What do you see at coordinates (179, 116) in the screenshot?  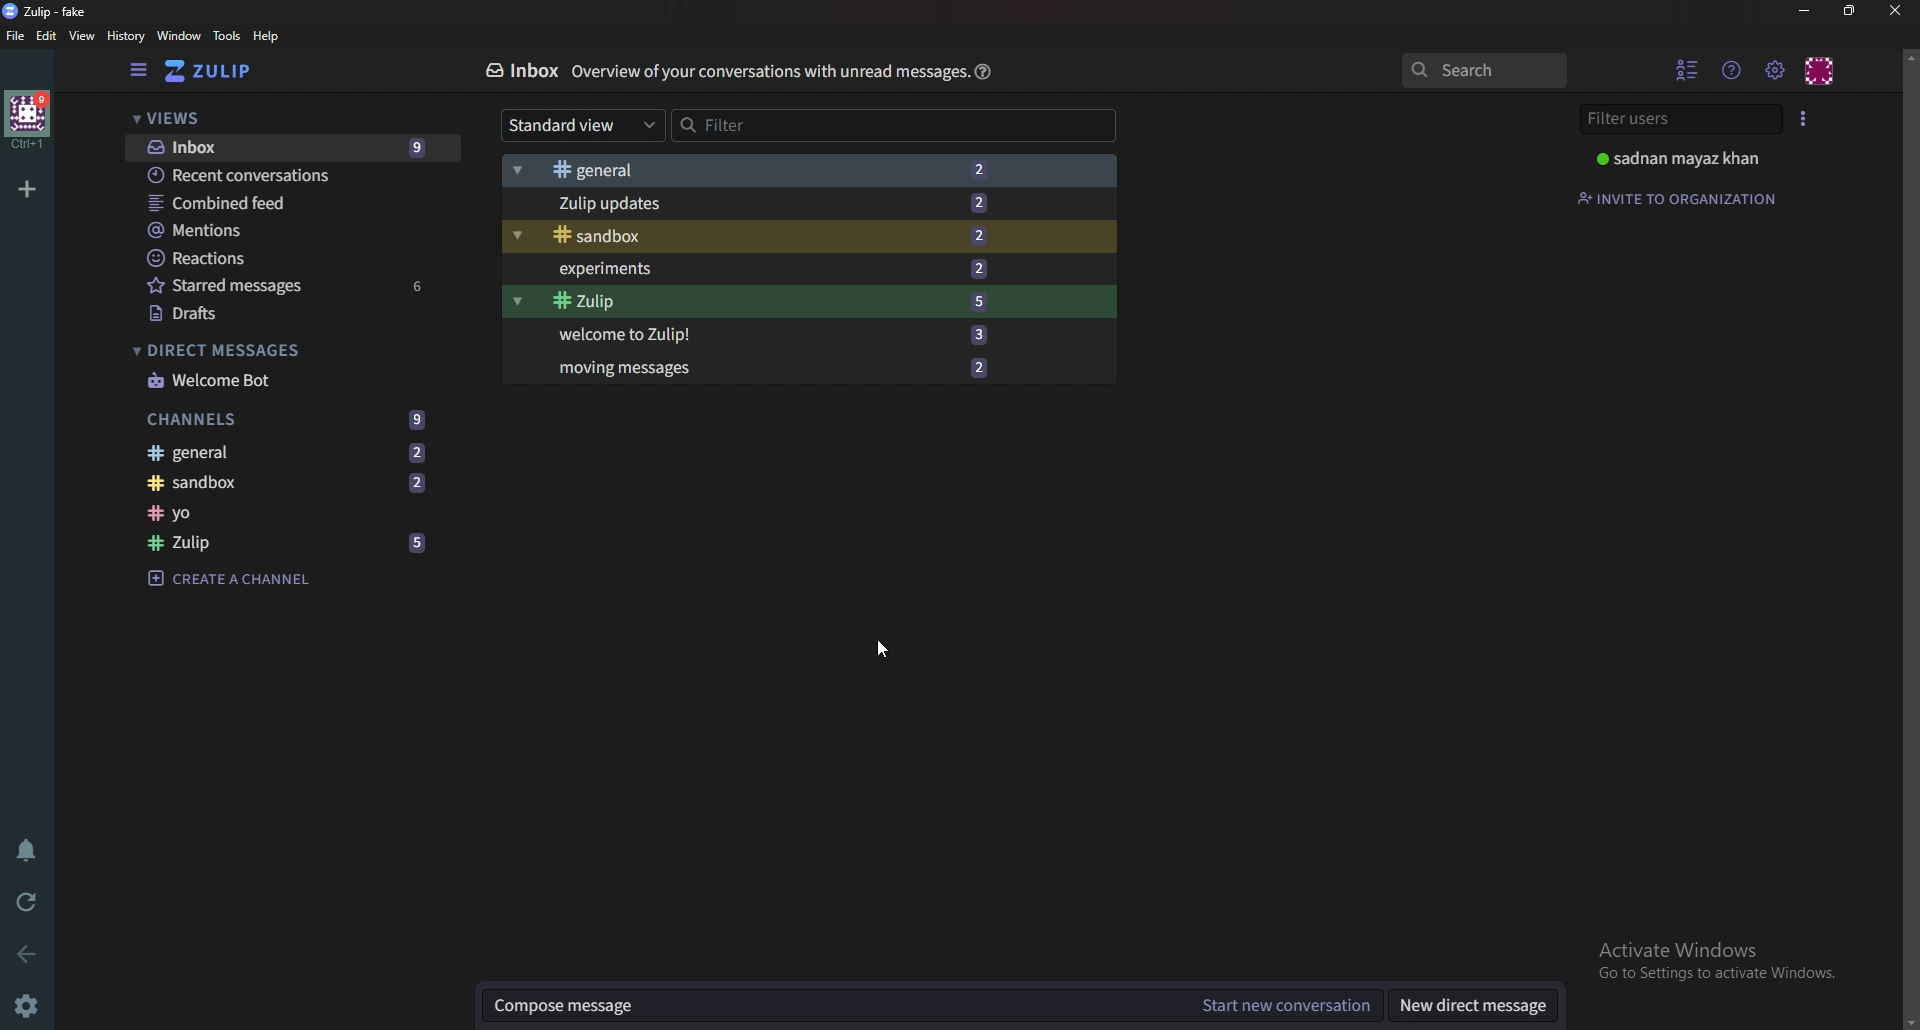 I see `Views` at bounding box center [179, 116].